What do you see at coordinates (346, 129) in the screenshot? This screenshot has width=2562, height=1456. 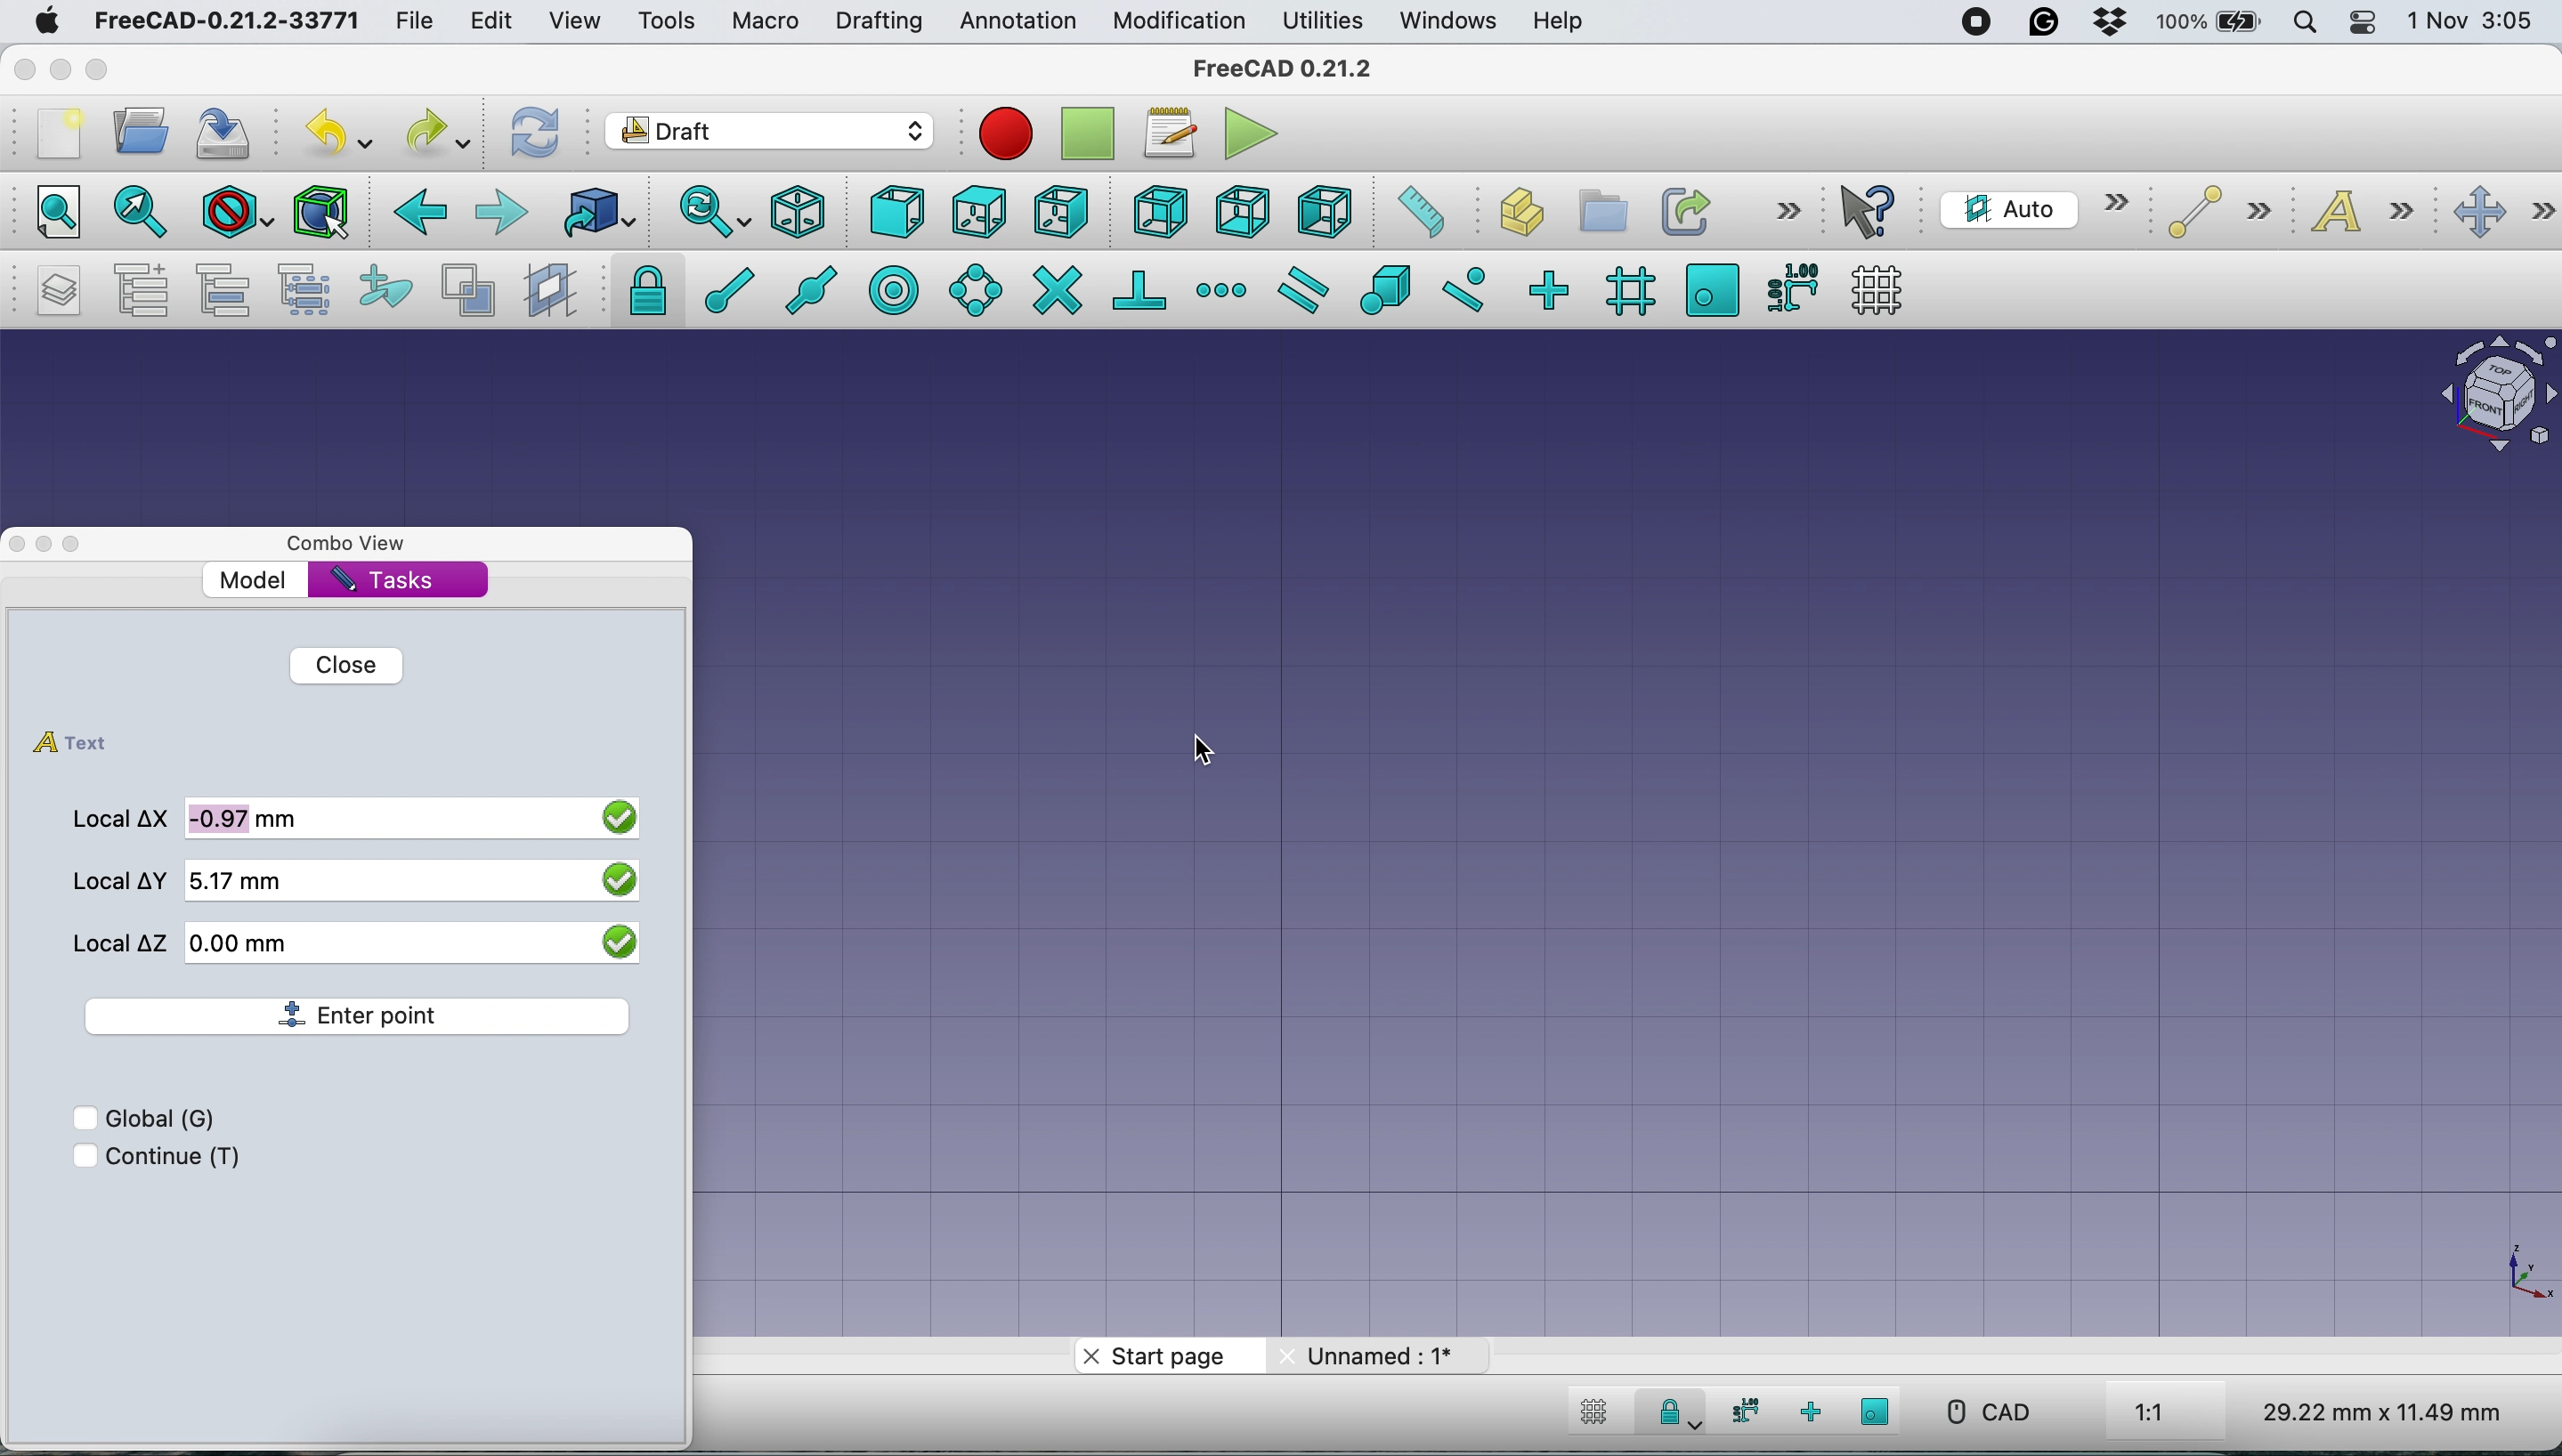 I see `undo` at bounding box center [346, 129].